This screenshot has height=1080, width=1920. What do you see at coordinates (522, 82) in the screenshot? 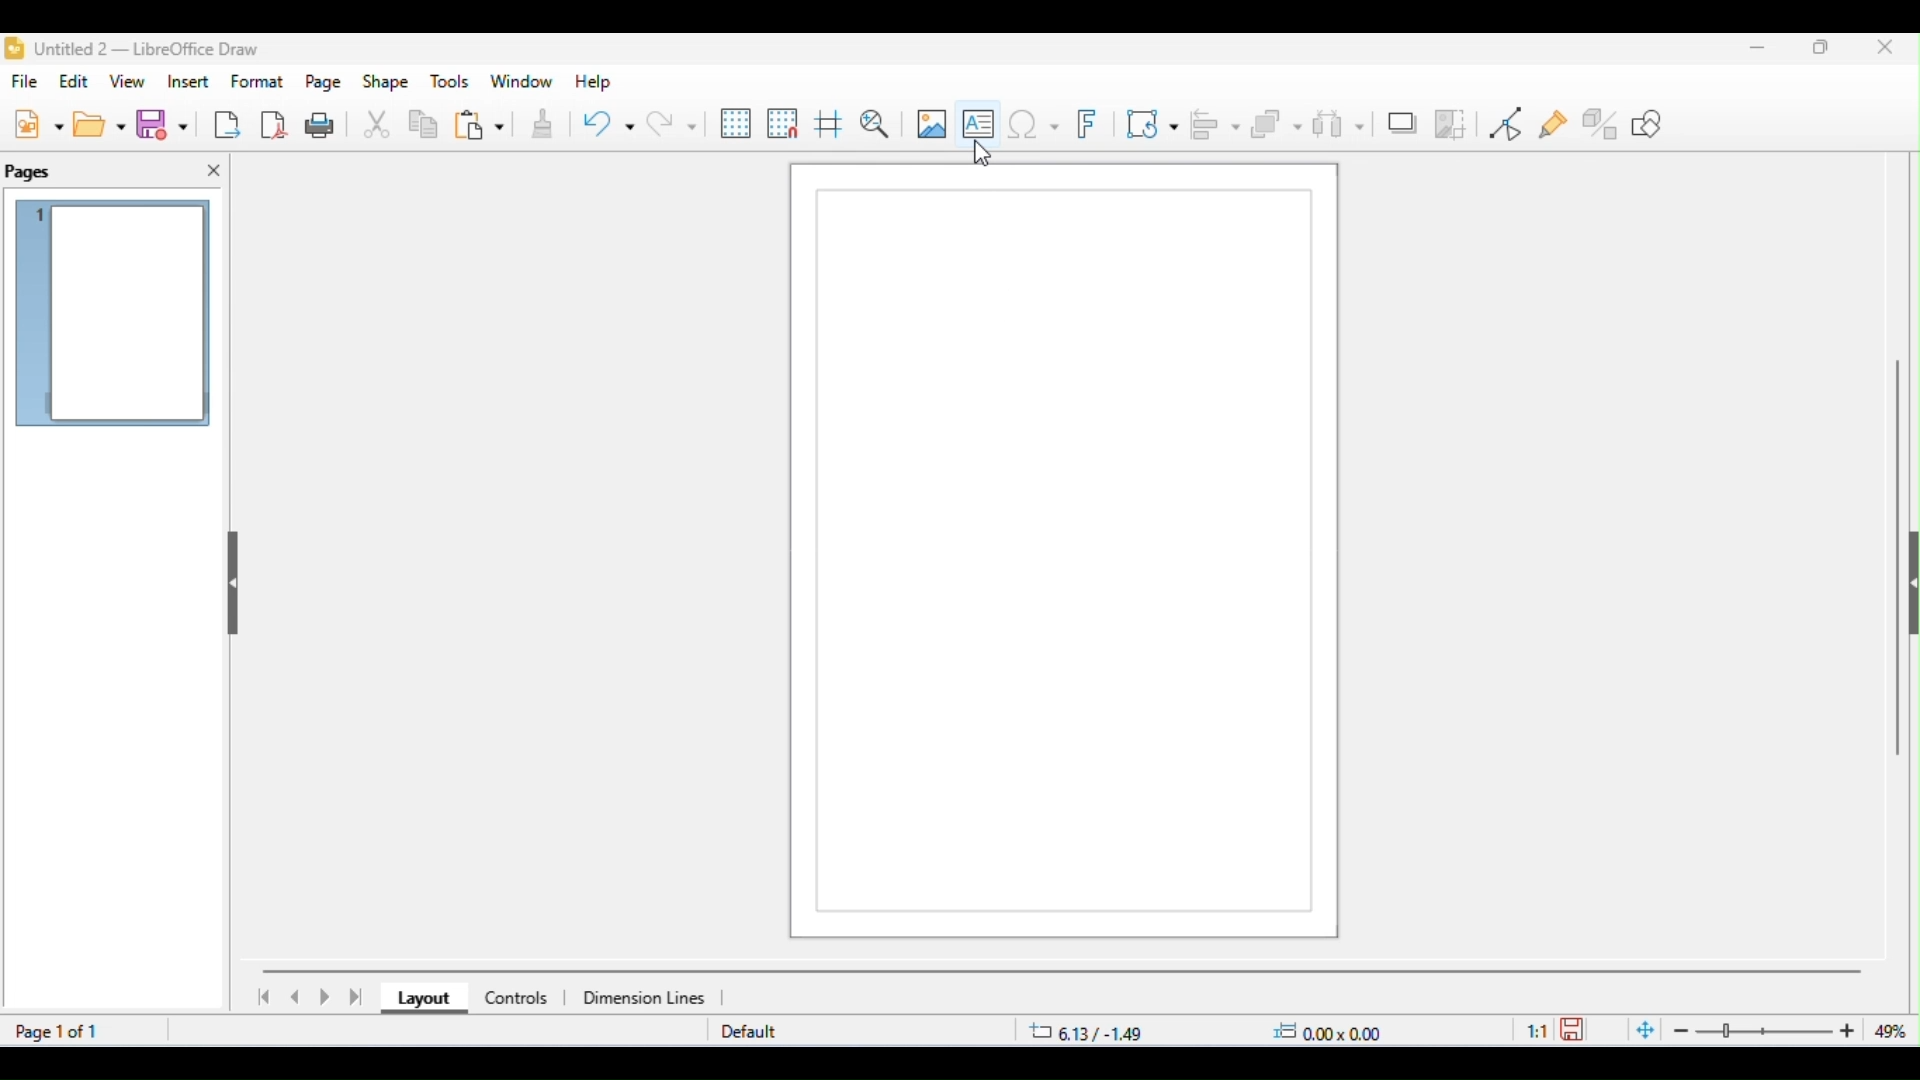
I see `window` at bounding box center [522, 82].